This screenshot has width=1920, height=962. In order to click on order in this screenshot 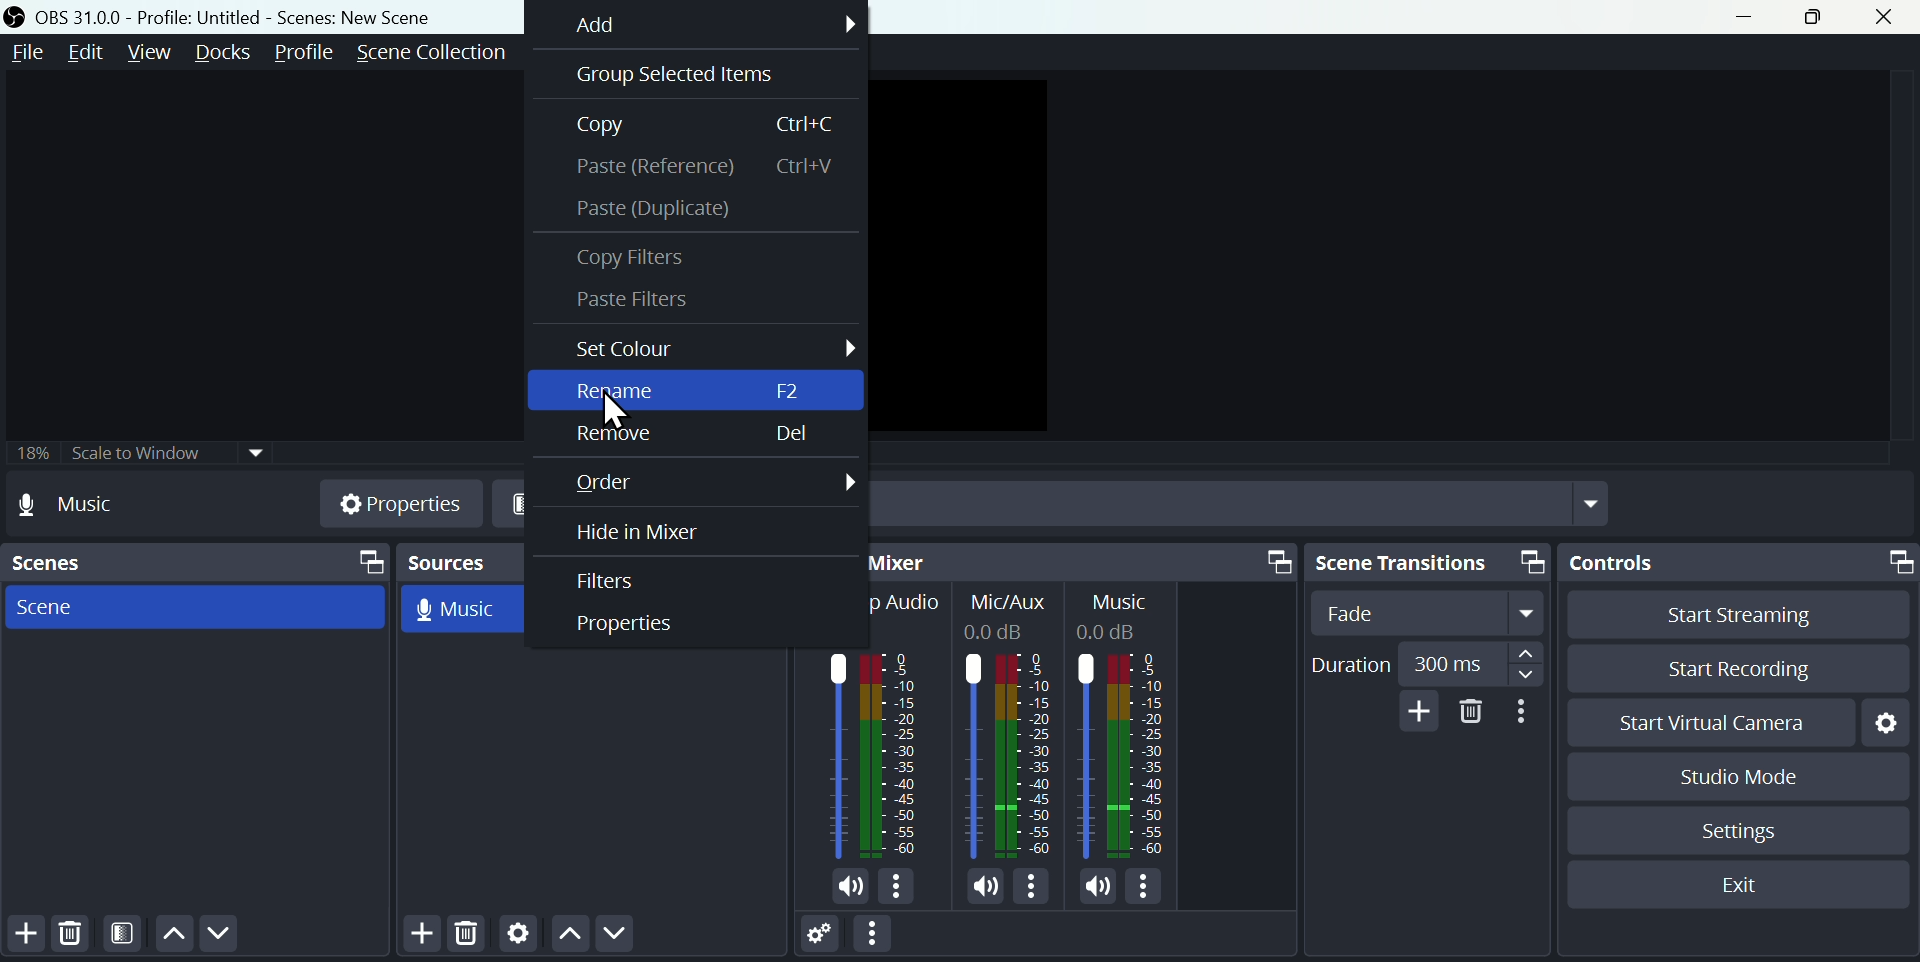, I will do `click(711, 485)`.